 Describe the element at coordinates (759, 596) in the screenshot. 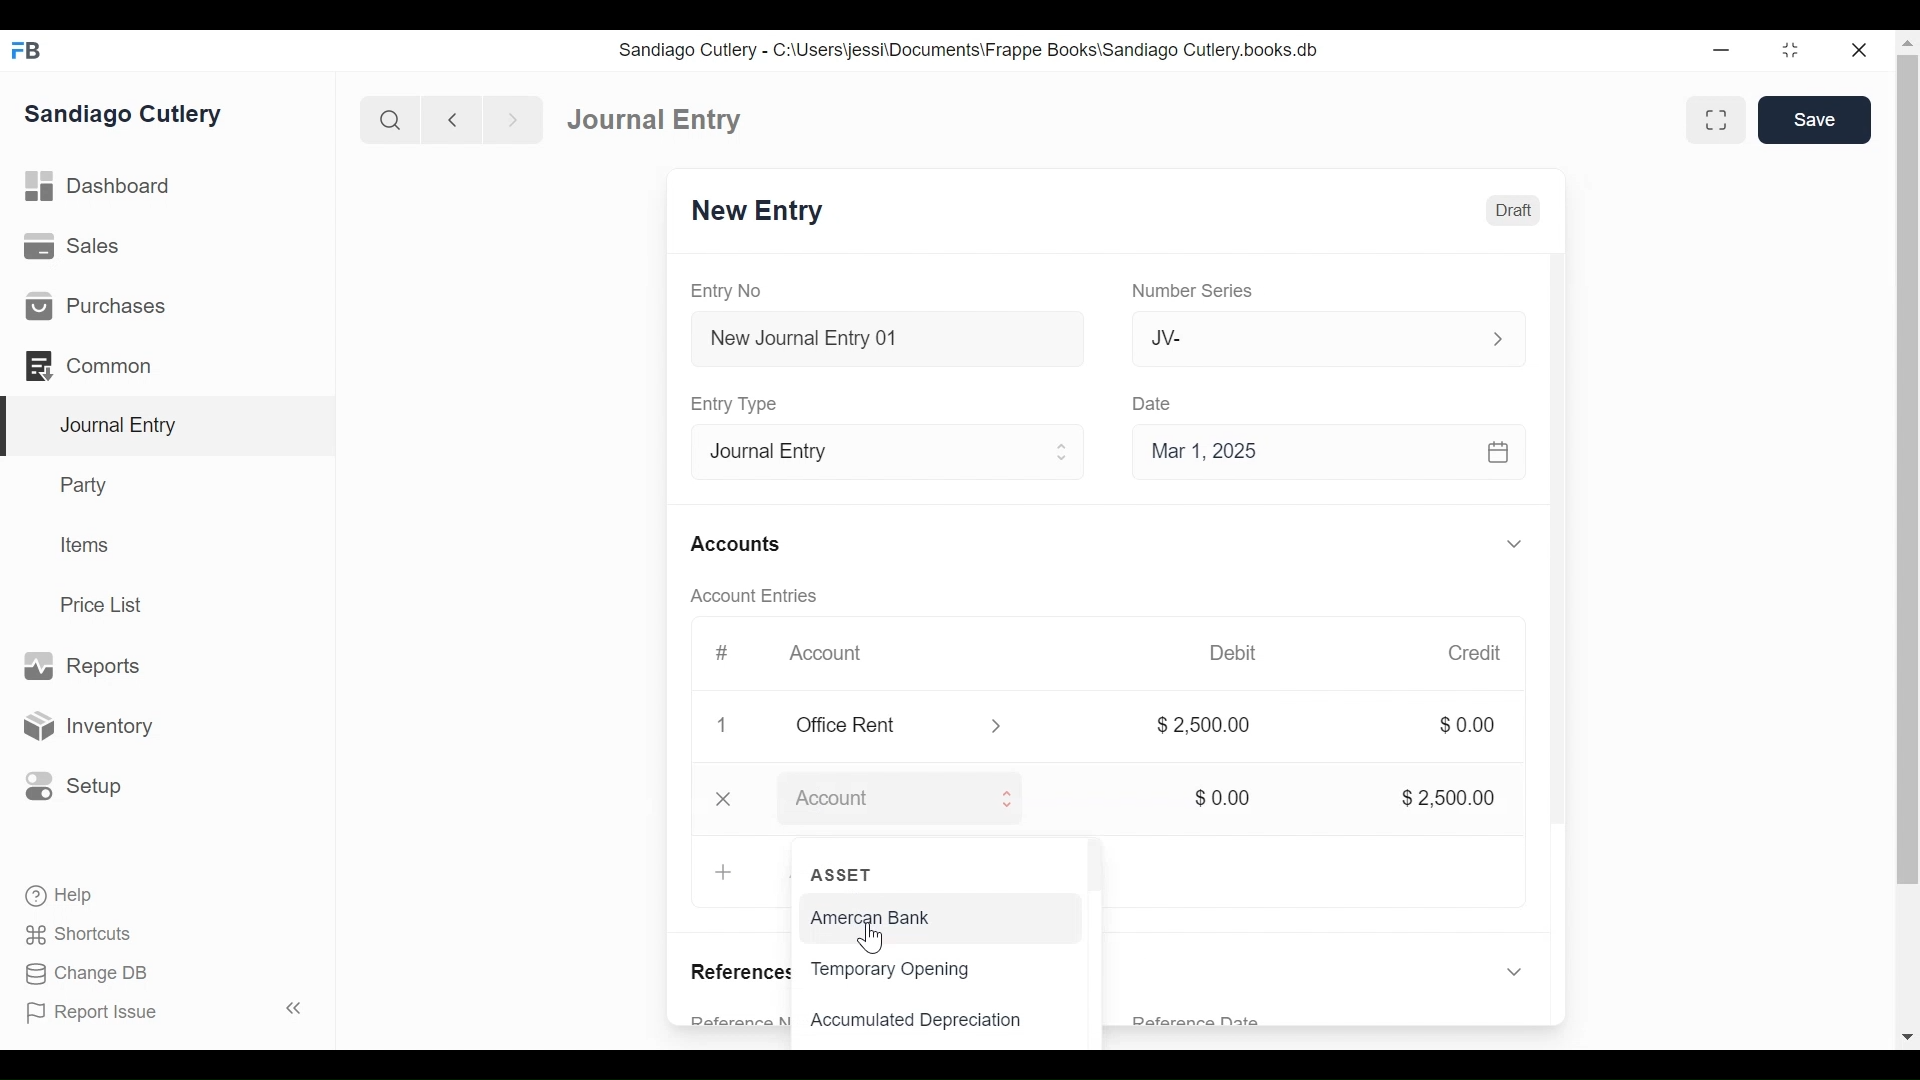

I see `Account Entries` at that location.